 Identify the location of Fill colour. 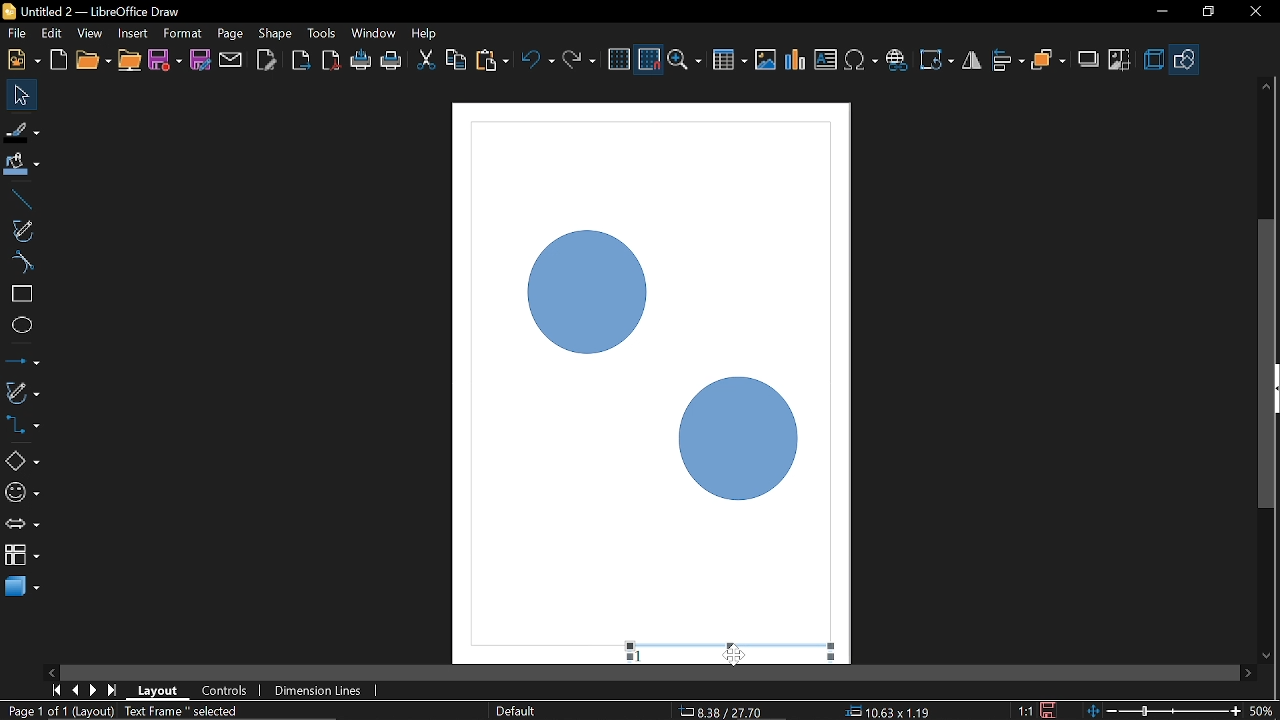
(22, 165).